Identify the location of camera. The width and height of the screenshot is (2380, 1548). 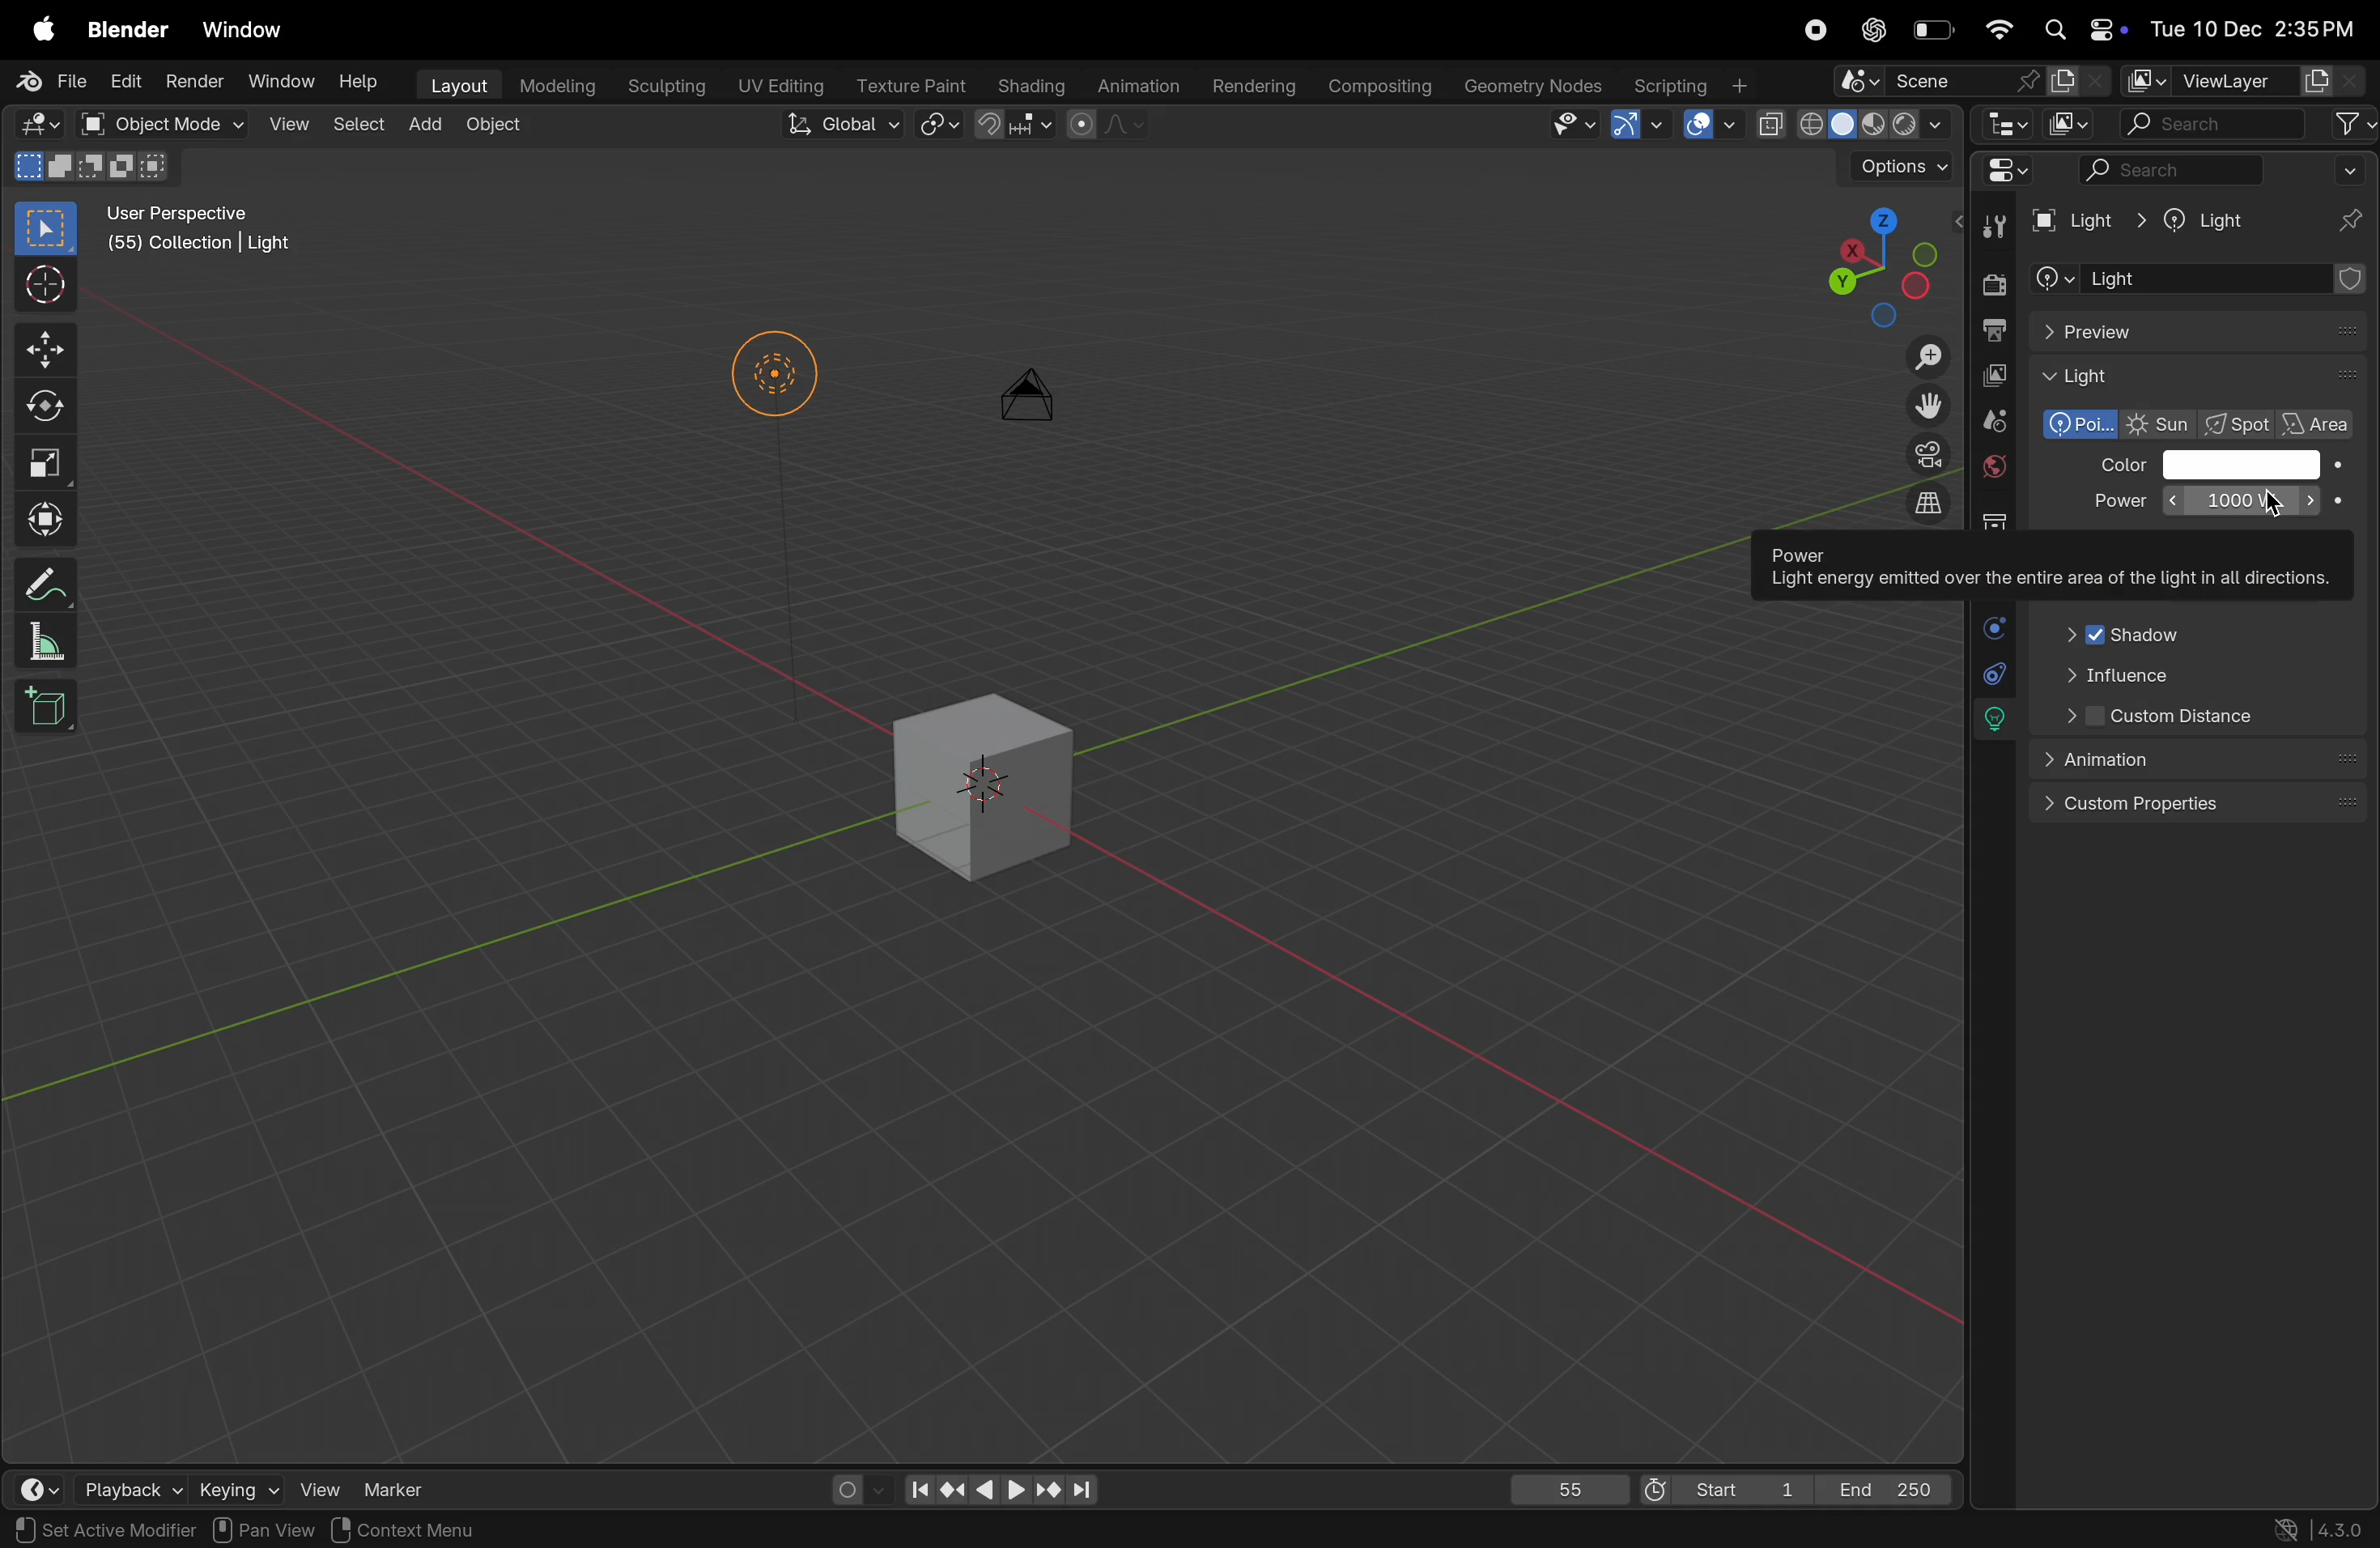
(1923, 455).